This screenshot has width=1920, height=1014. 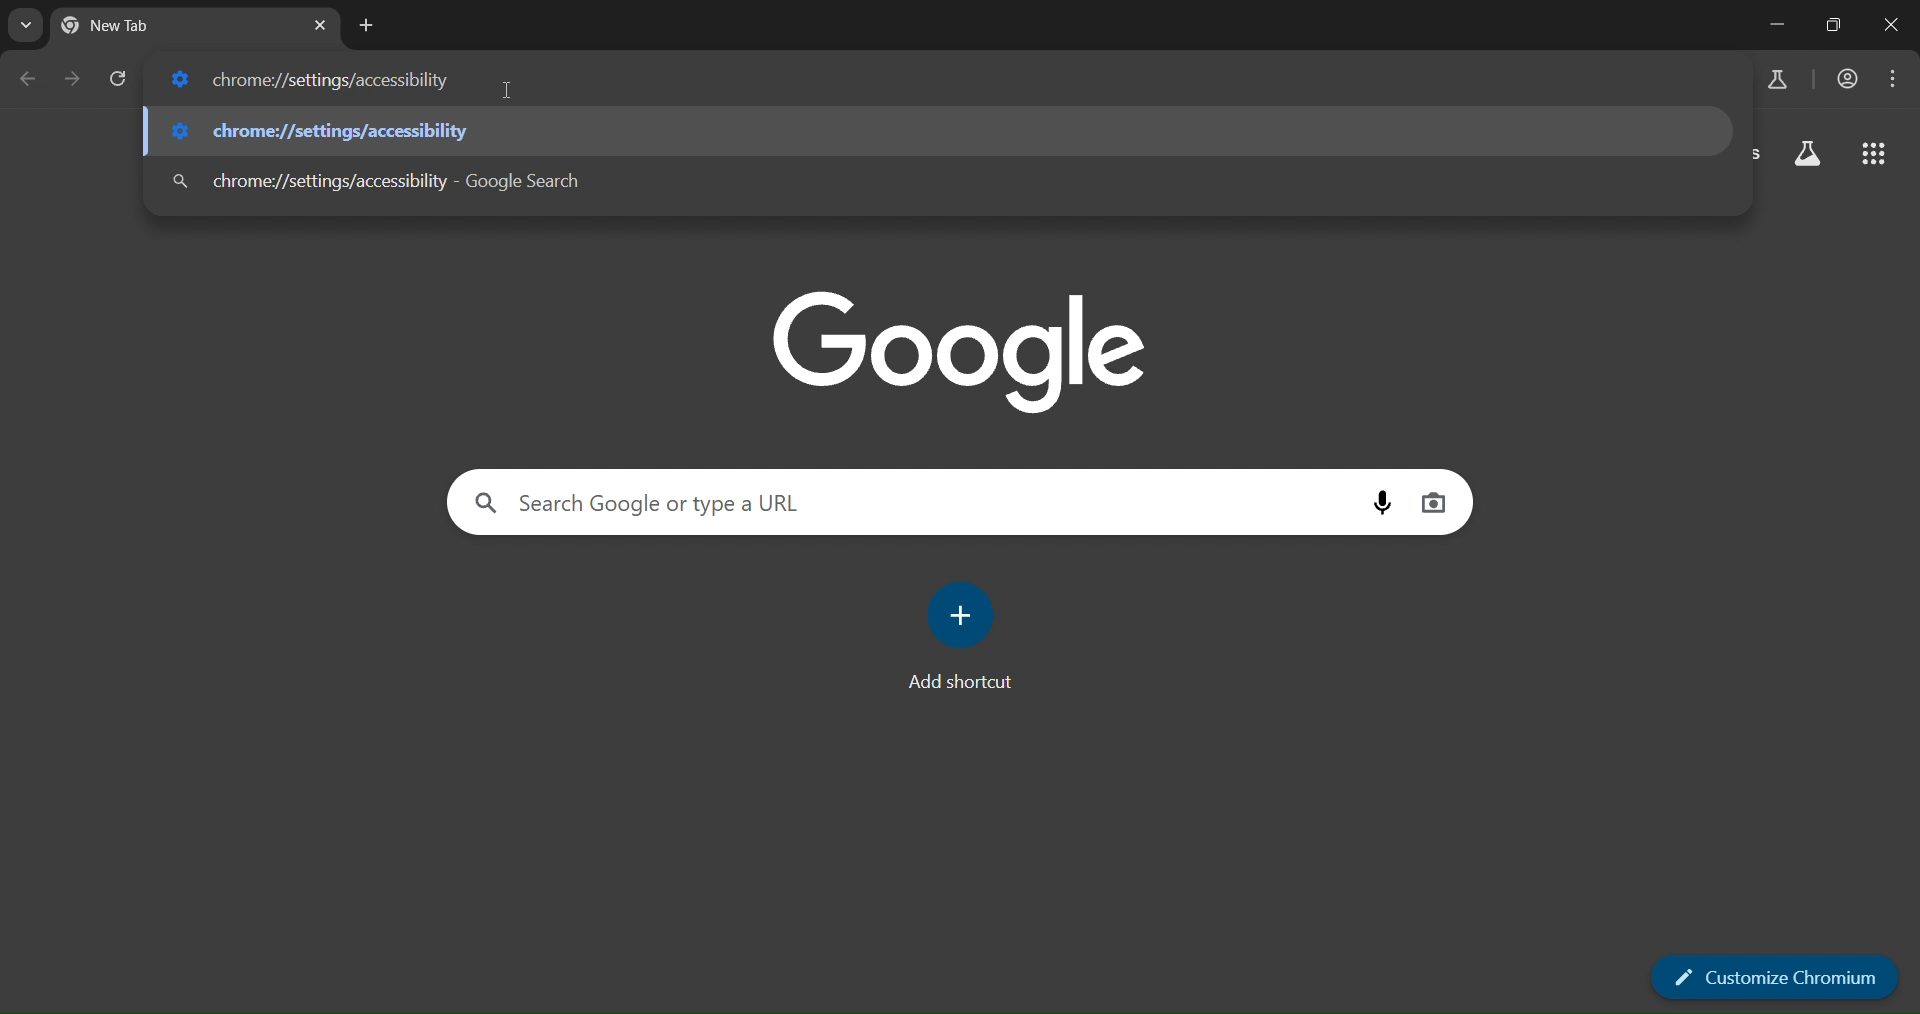 What do you see at coordinates (322, 29) in the screenshot?
I see `close tab` at bounding box center [322, 29].